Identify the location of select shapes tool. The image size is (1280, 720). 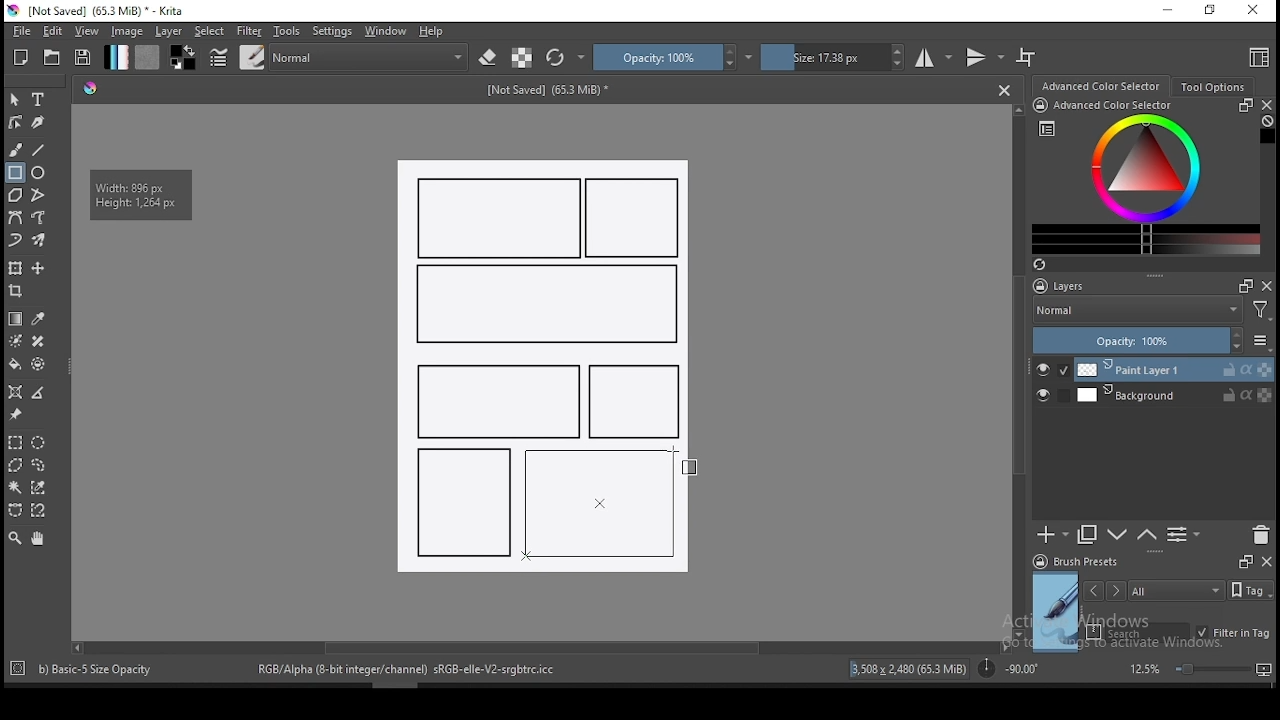
(15, 99).